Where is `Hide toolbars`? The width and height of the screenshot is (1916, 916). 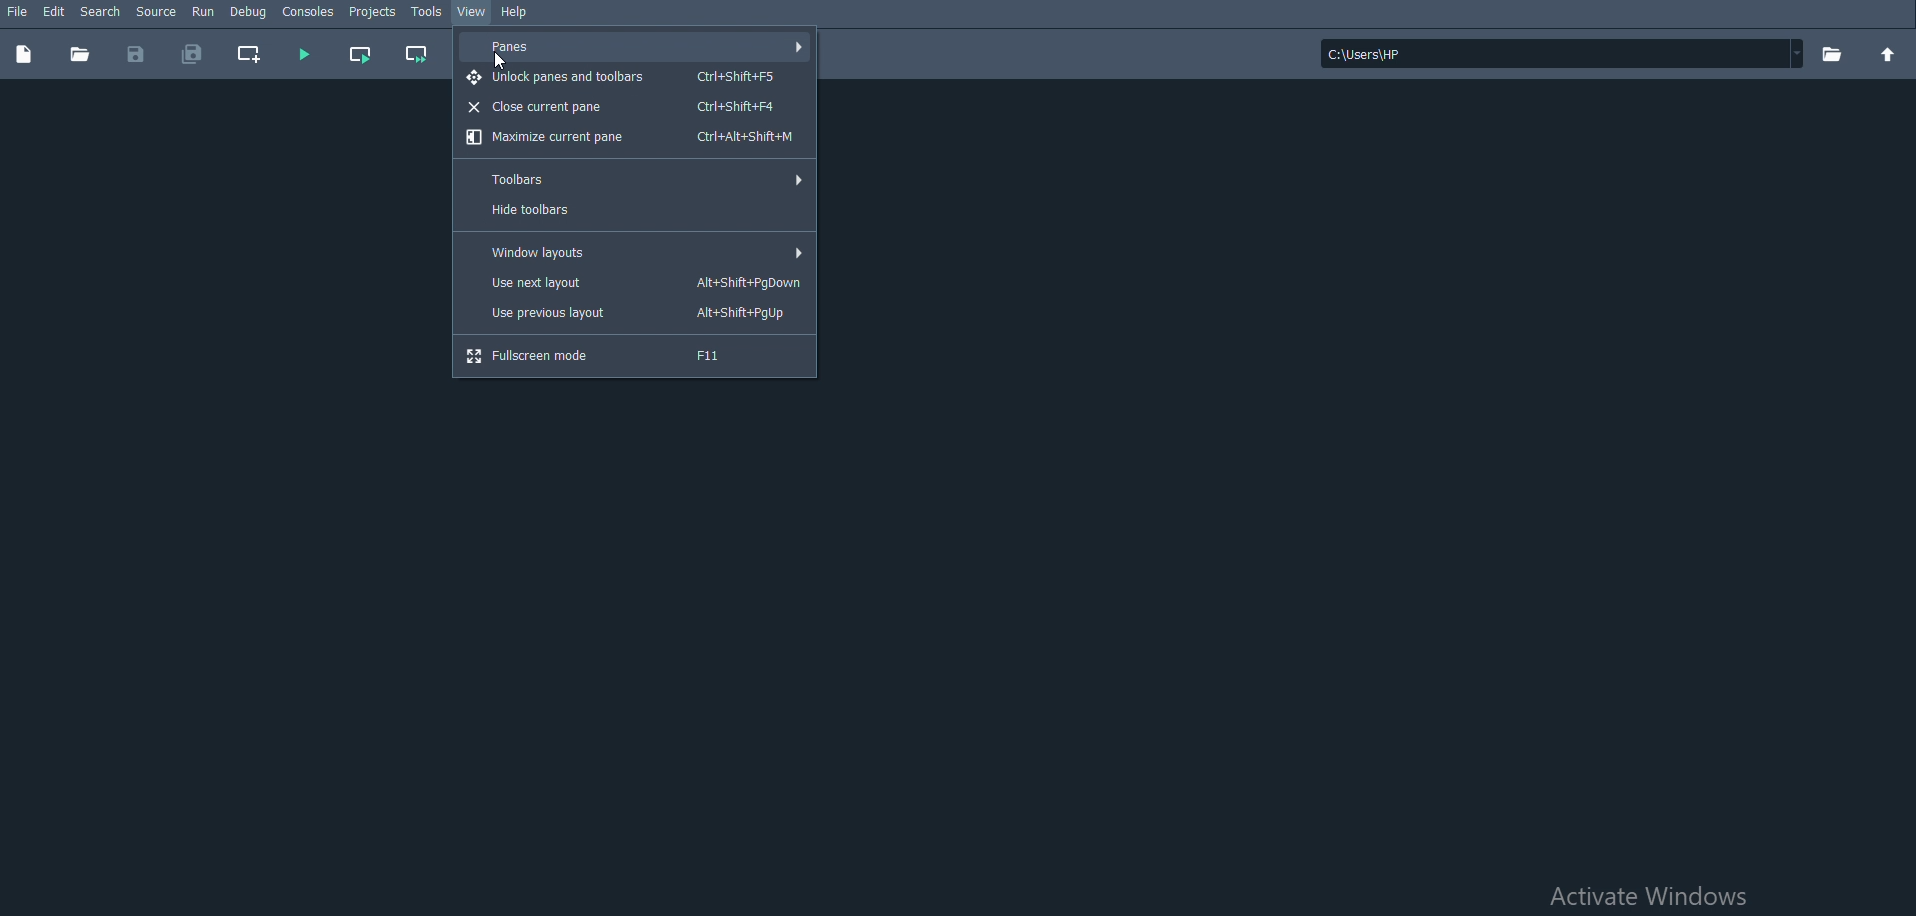 Hide toolbars is located at coordinates (631, 210).